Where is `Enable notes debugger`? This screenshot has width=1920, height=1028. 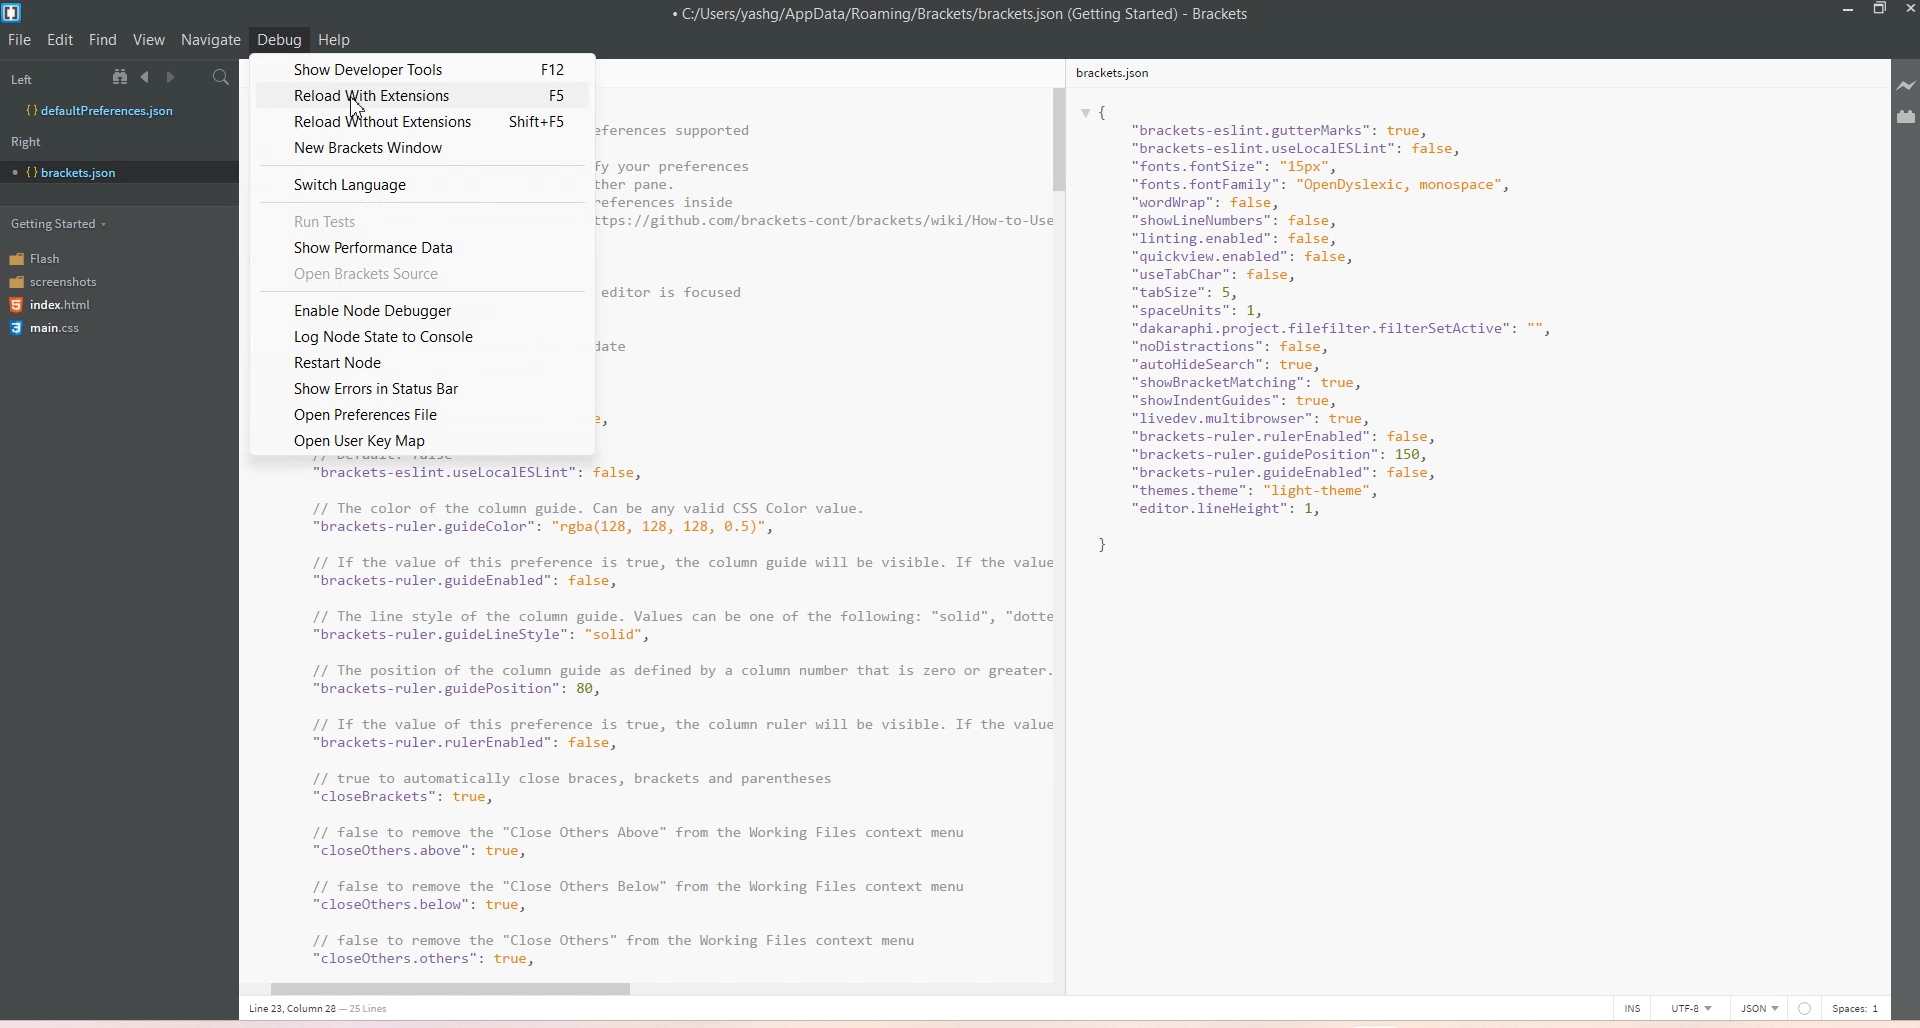
Enable notes debugger is located at coordinates (418, 308).